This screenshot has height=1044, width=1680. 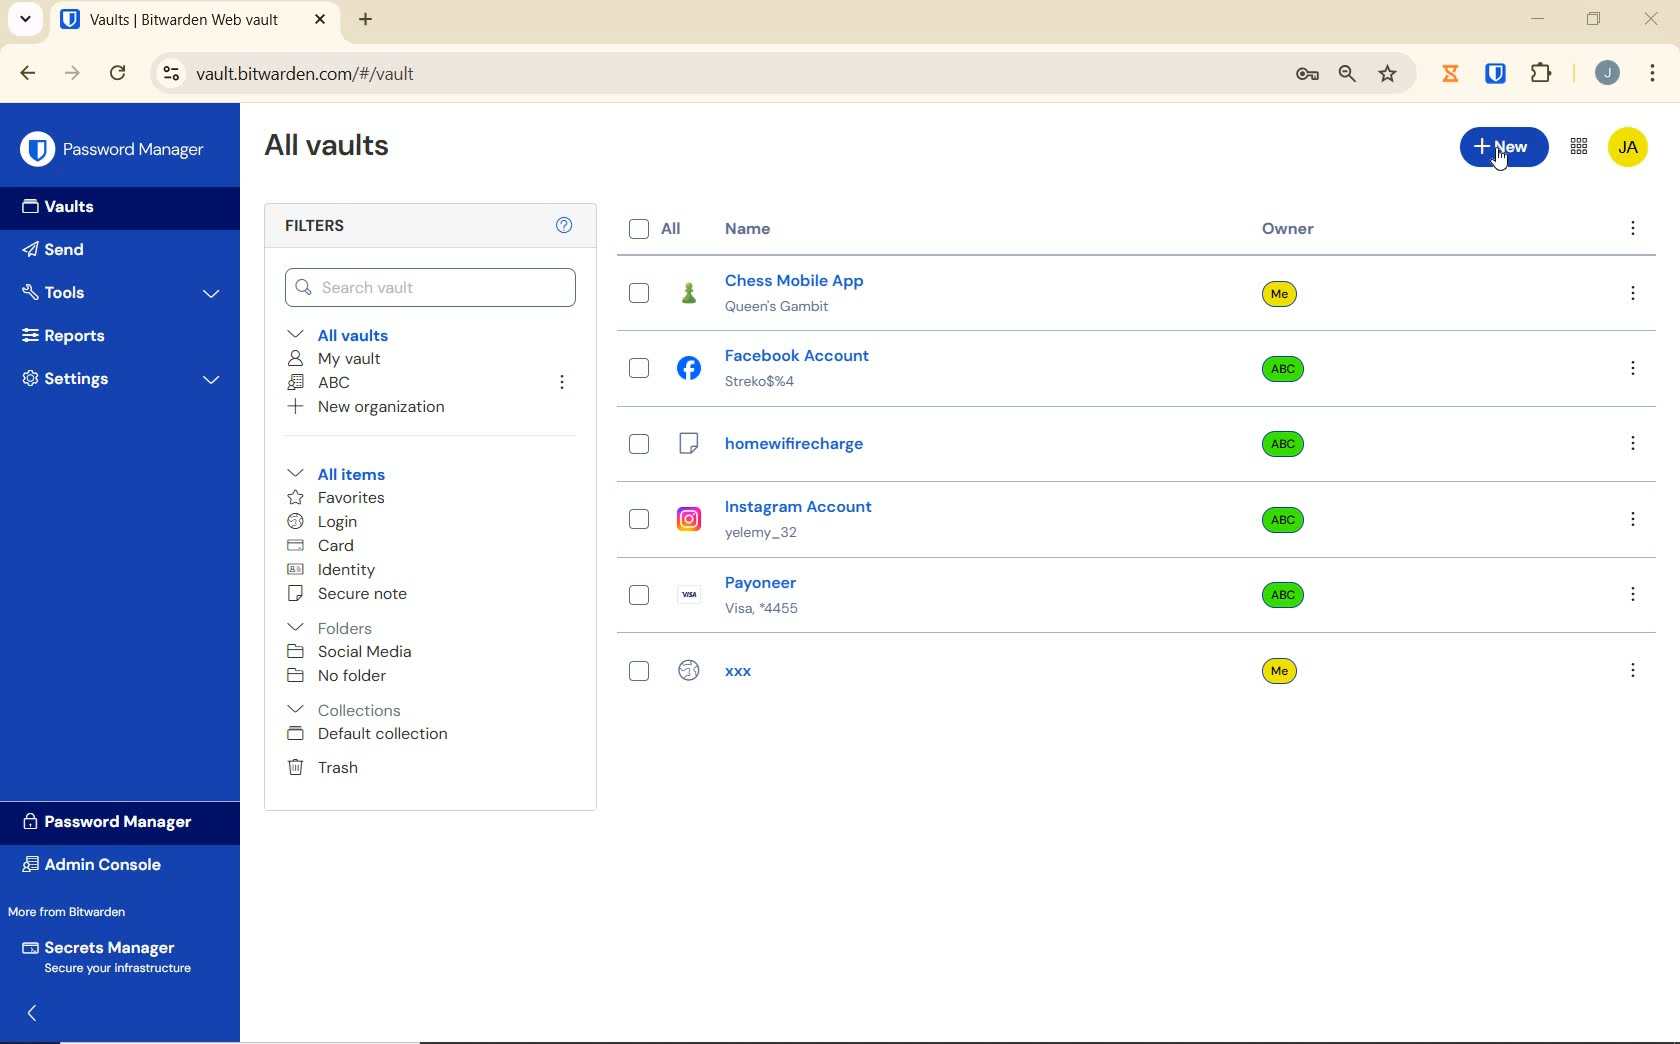 What do you see at coordinates (366, 22) in the screenshot?
I see `new tab` at bounding box center [366, 22].